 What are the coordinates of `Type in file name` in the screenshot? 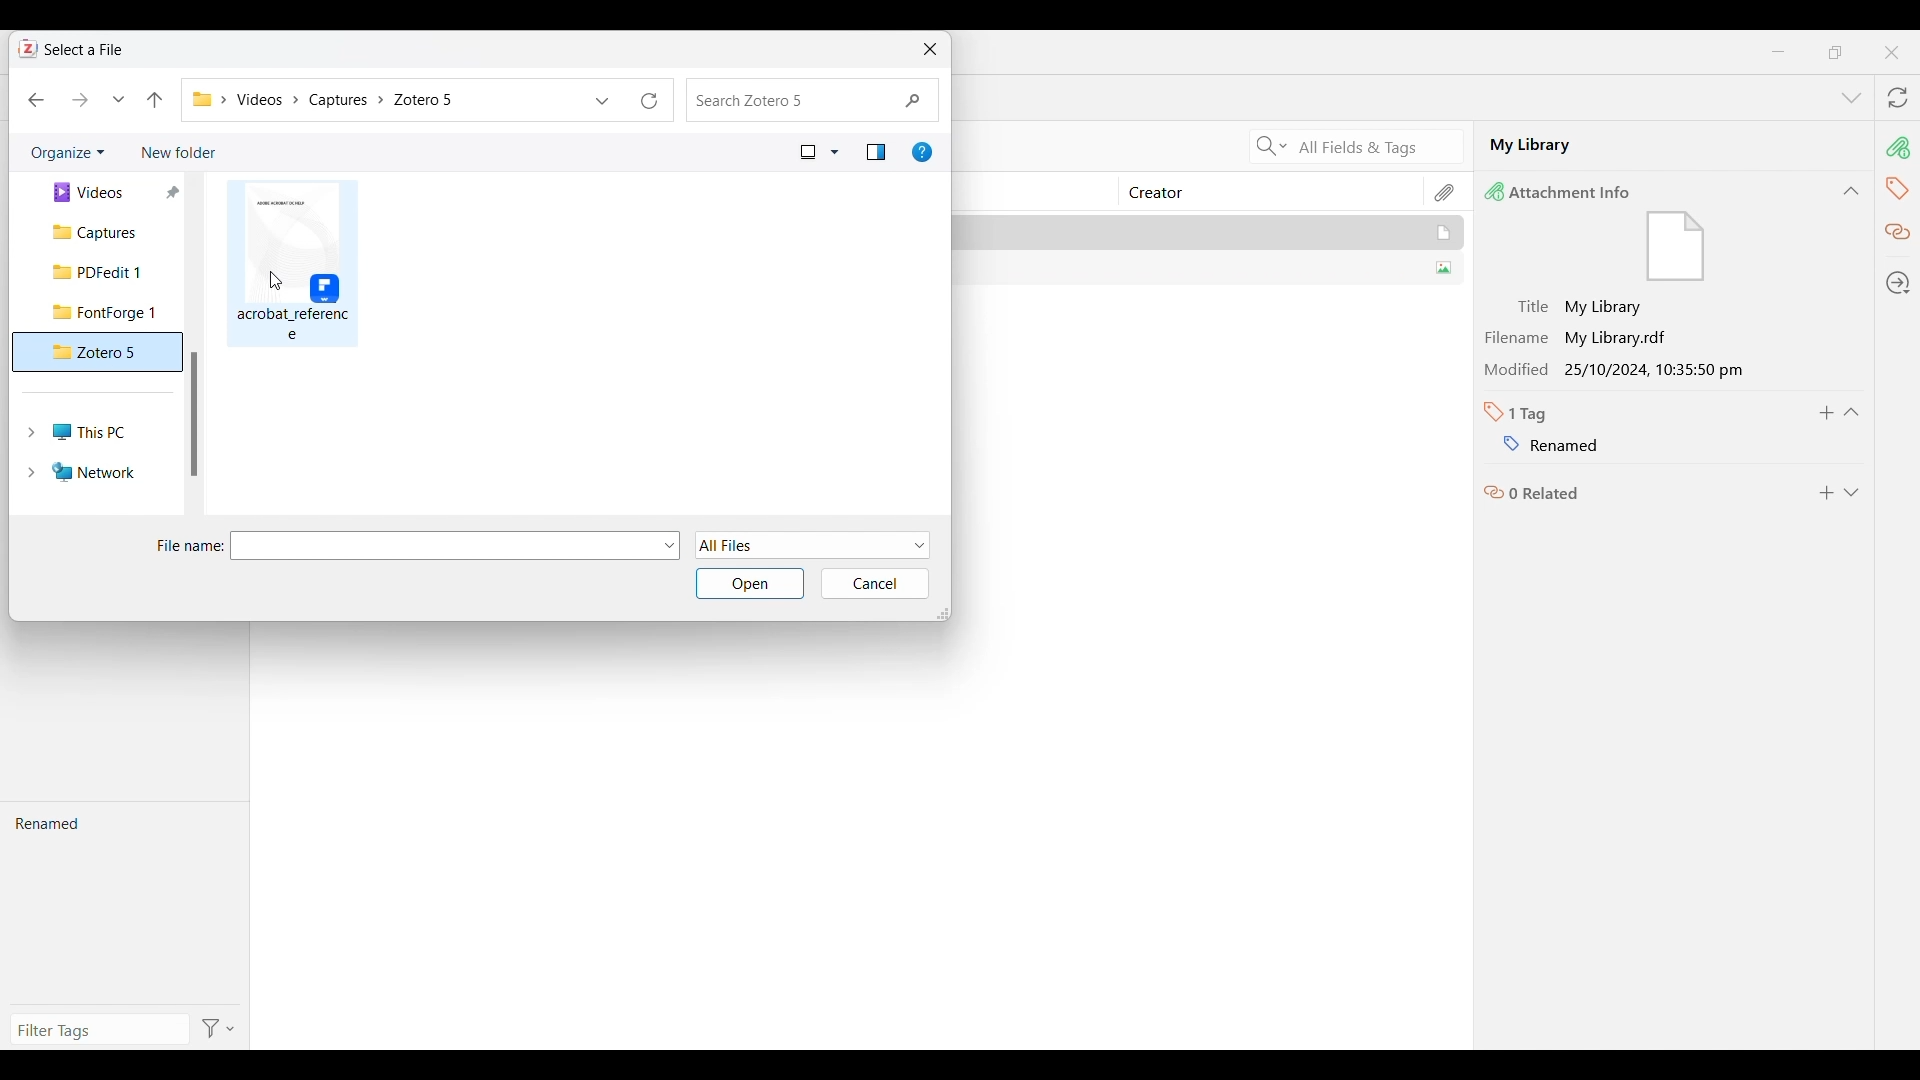 It's located at (439, 545).